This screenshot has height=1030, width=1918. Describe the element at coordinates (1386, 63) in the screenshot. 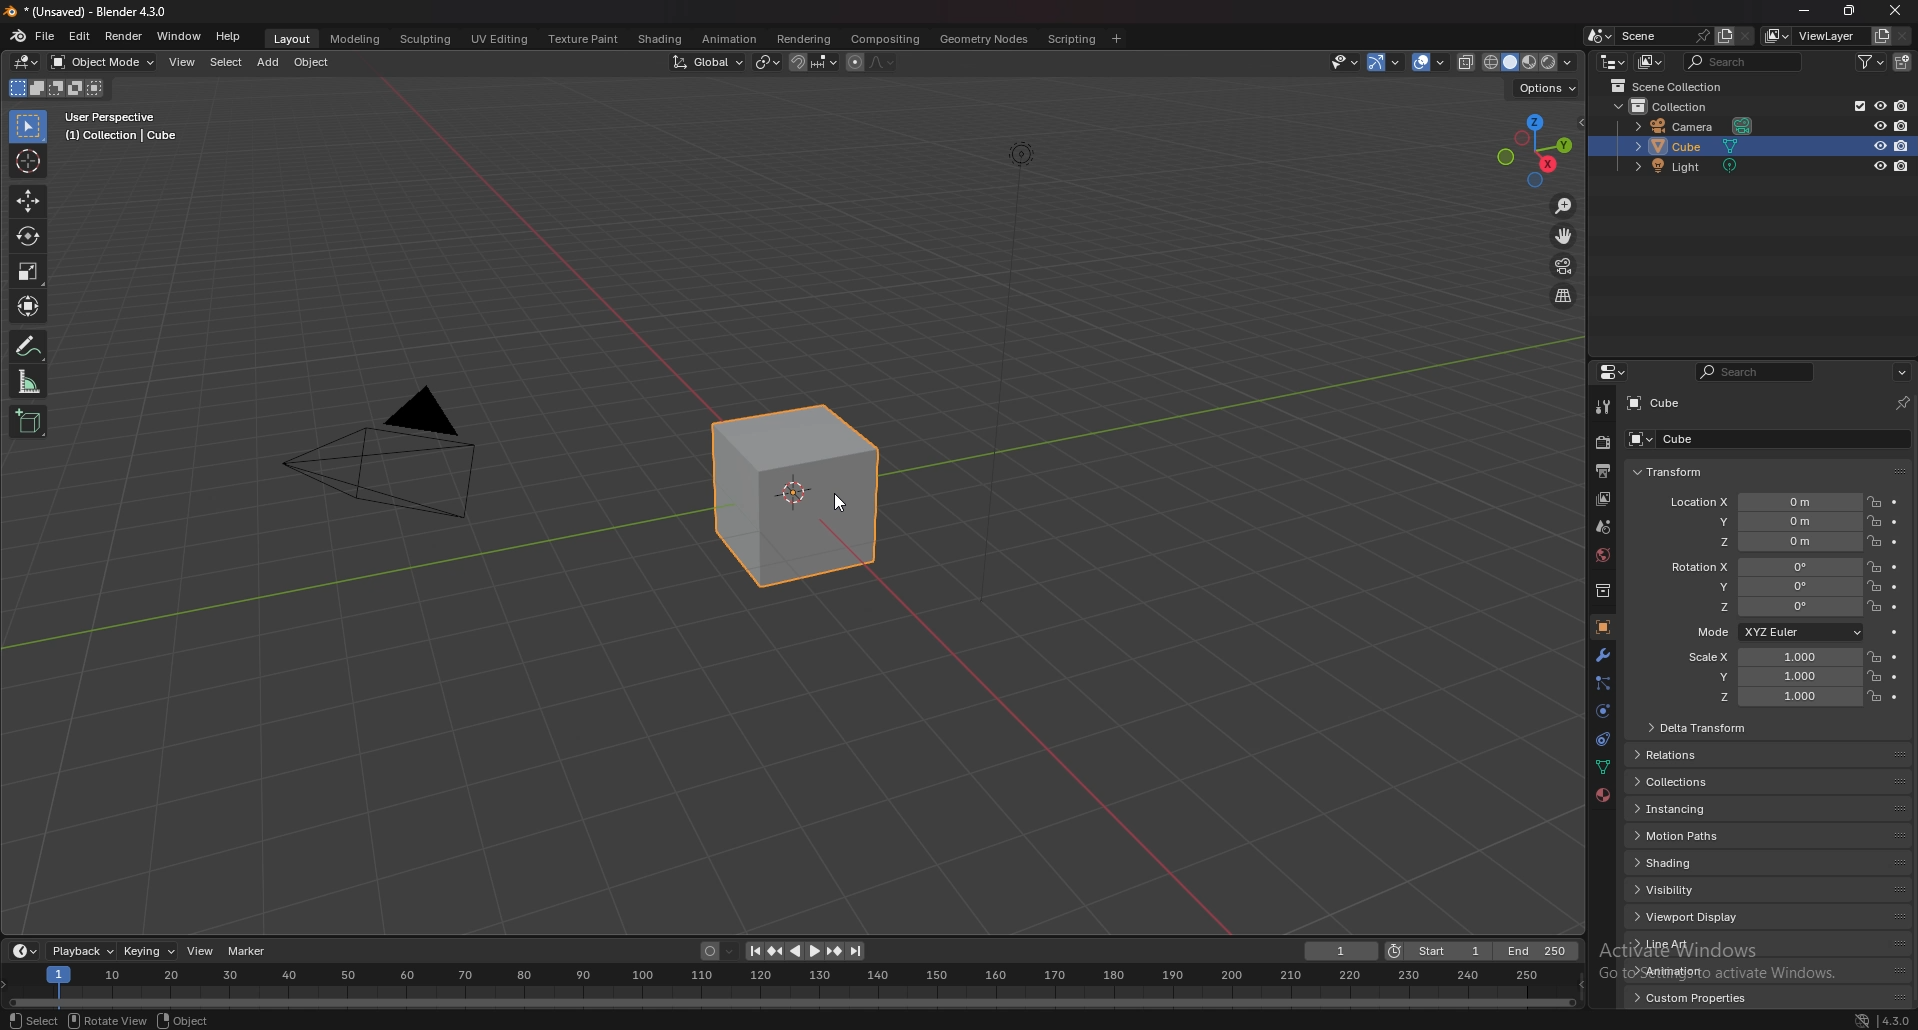

I see `show gizmo` at that location.